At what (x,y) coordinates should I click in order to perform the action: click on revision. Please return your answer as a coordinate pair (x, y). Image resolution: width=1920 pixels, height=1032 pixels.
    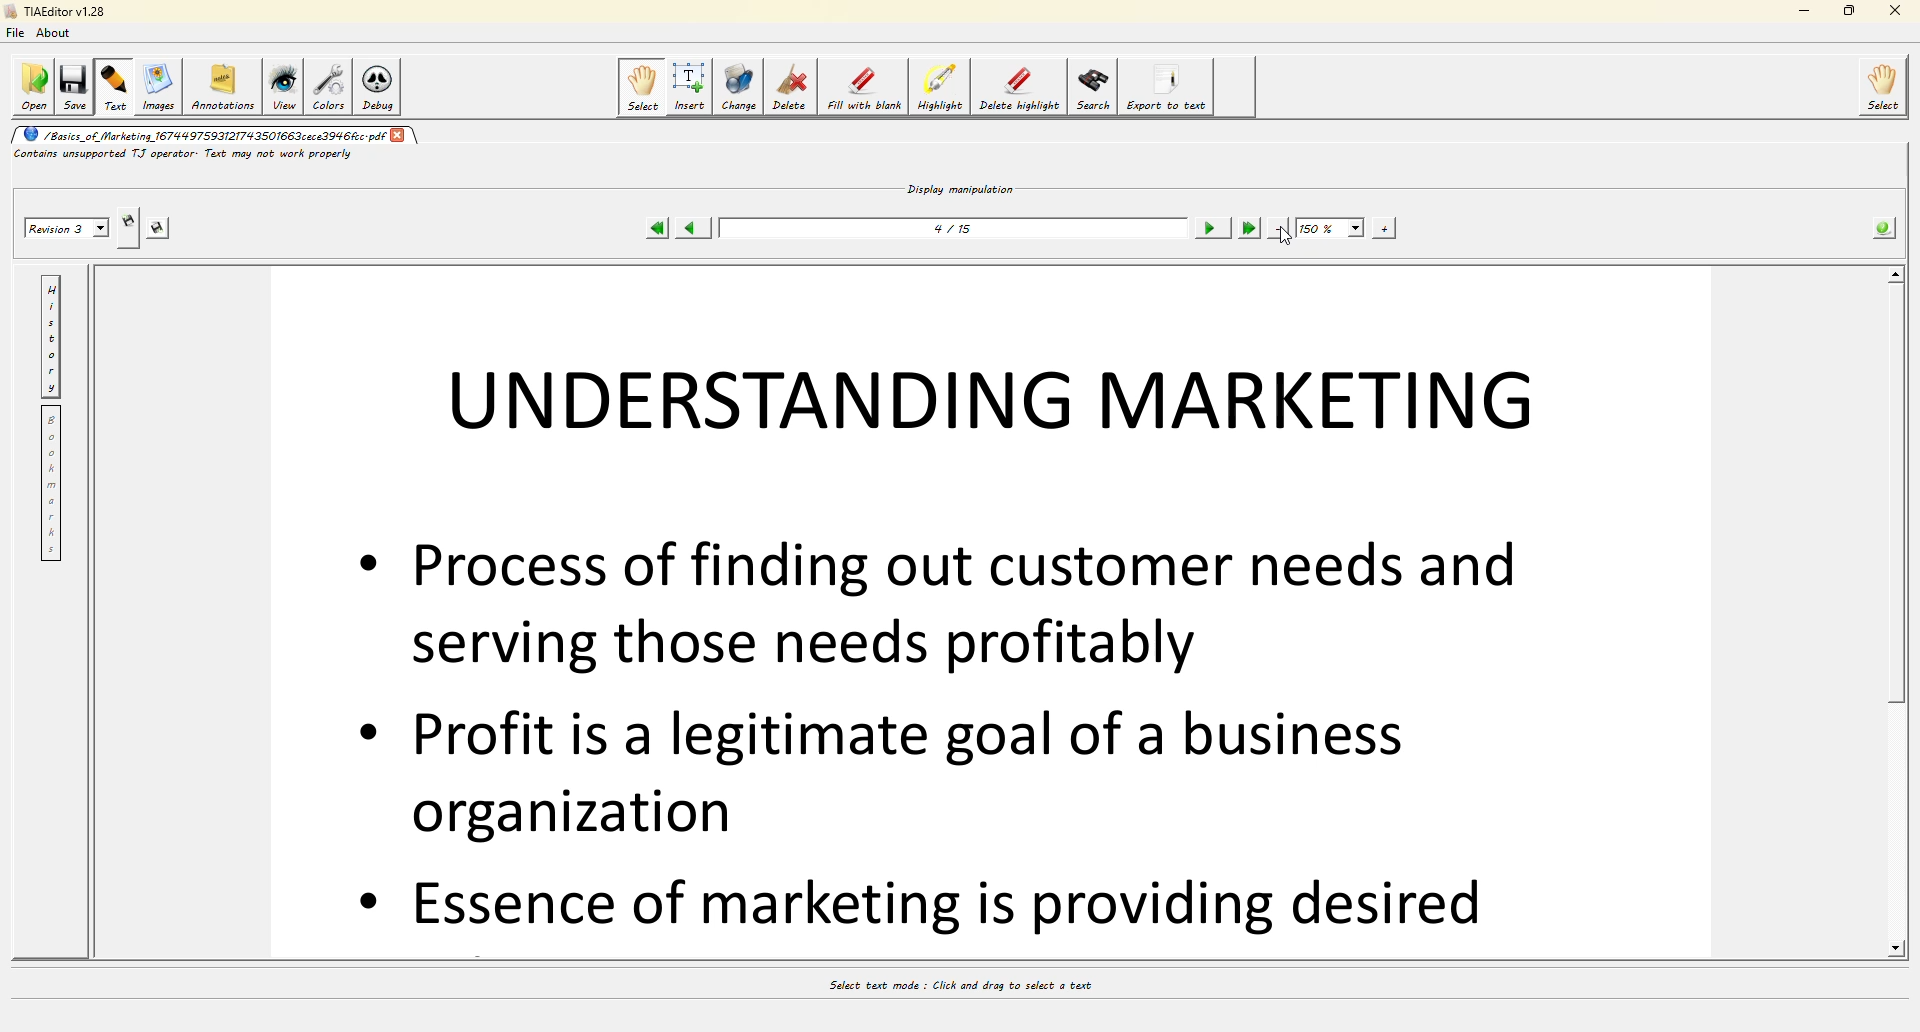
    Looking at the image, I should click on (68, 226).